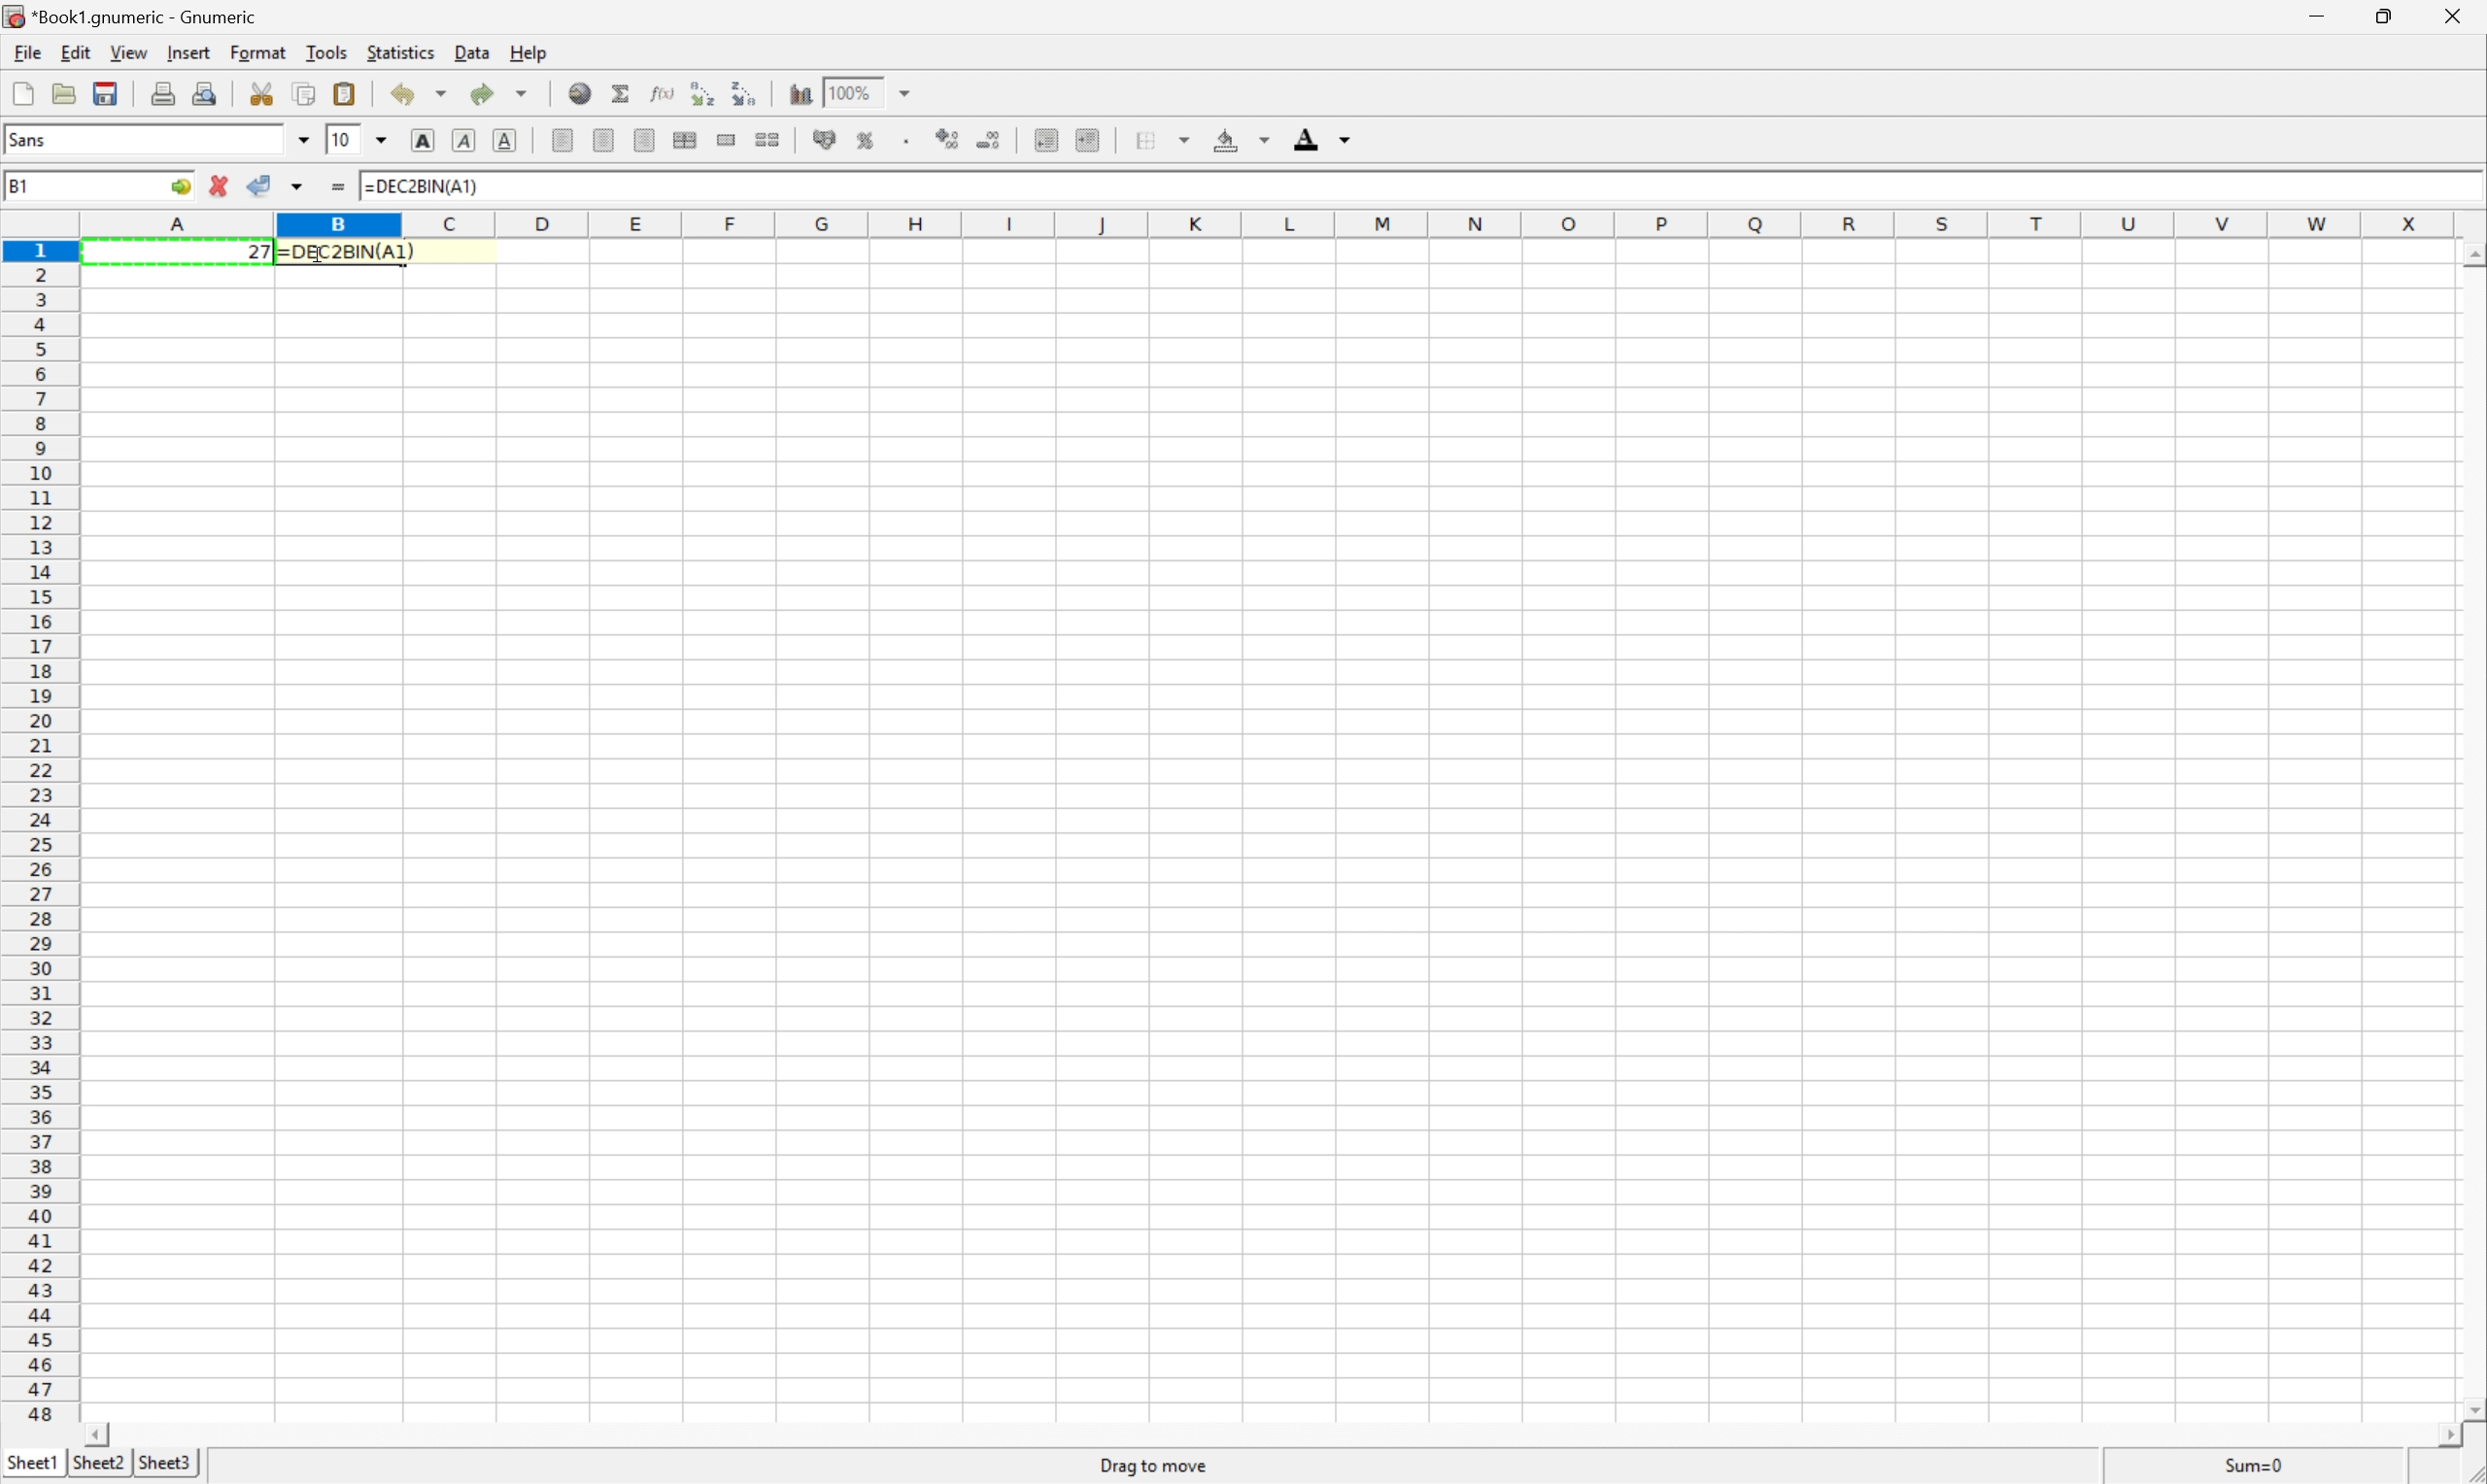 The image size is (2487, 1484). Describe the element at coordinates (664, 91) in the screenshot. I see `Edit function in current cell` at that location.